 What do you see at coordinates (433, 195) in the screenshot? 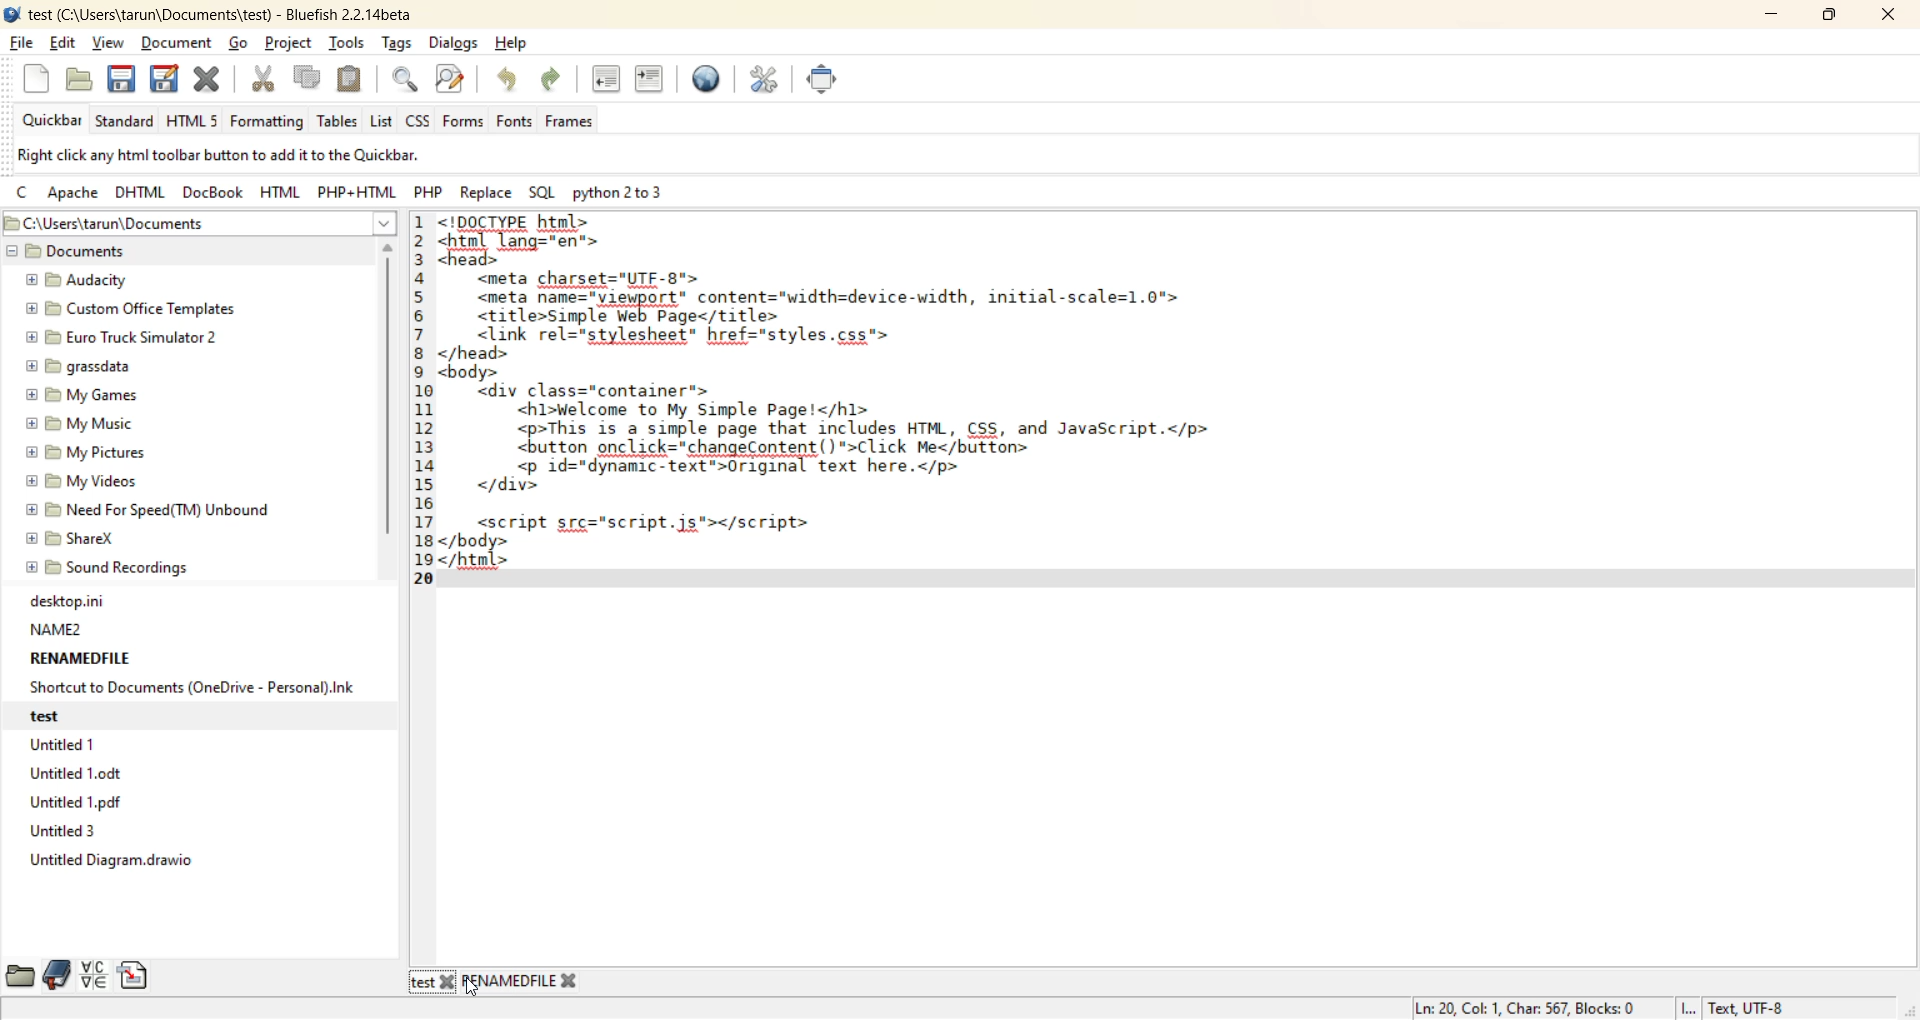
I see `php` at bounding box center [433, 195].